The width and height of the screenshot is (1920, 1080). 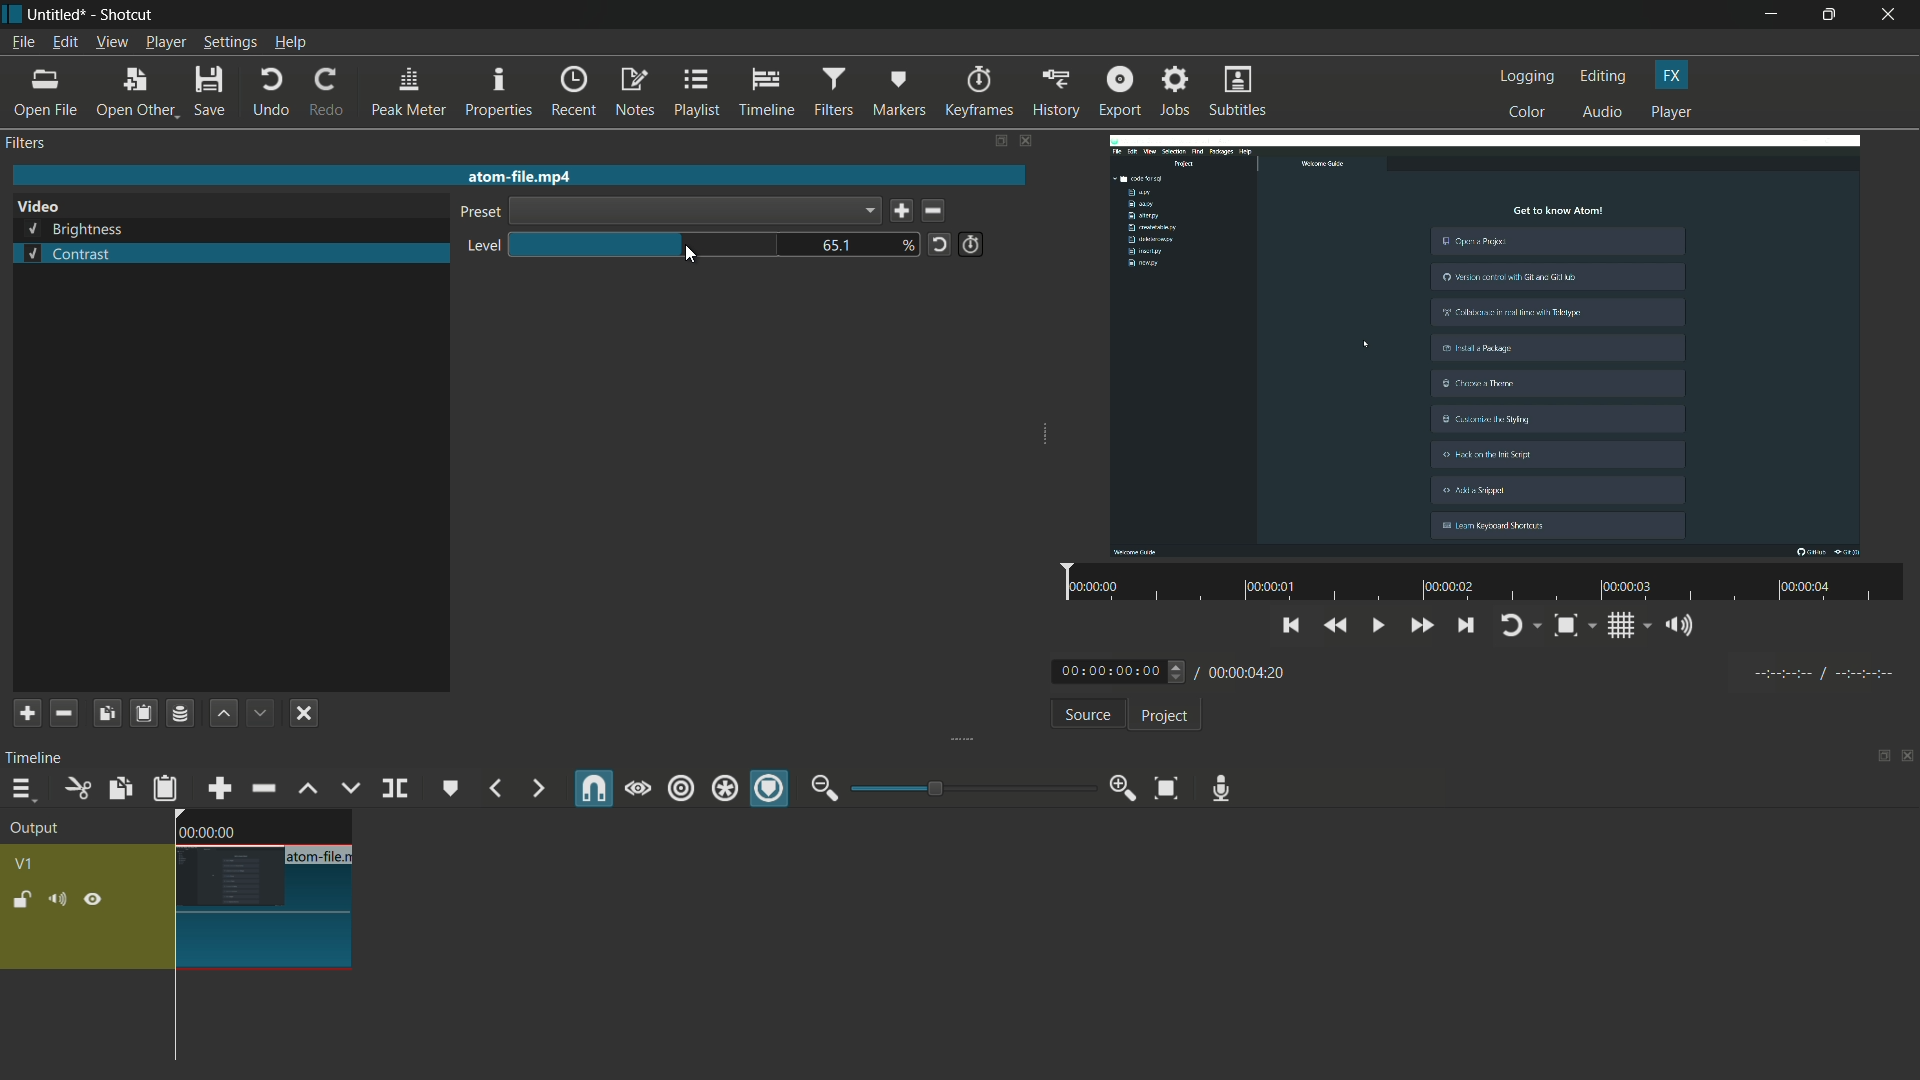 I want to click on ripple all tracks, so click(x=723, y=791).